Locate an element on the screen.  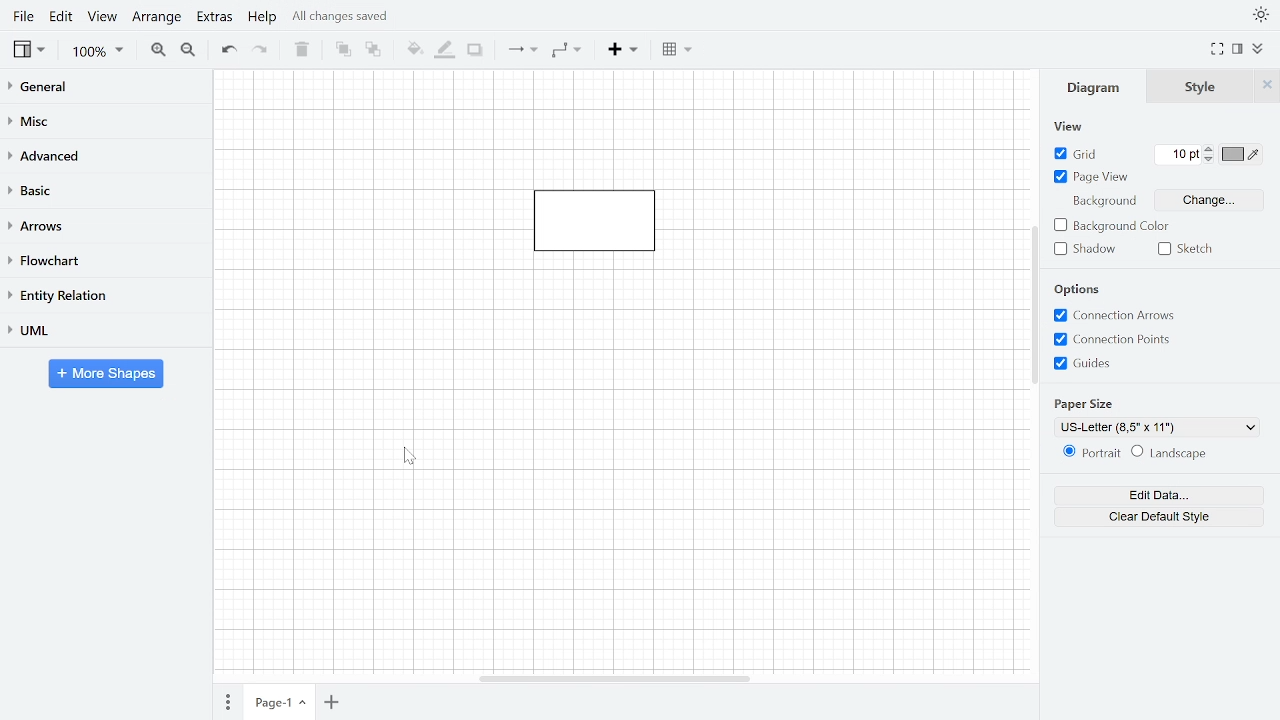
Entity relation is located at coordinates (104, 296).